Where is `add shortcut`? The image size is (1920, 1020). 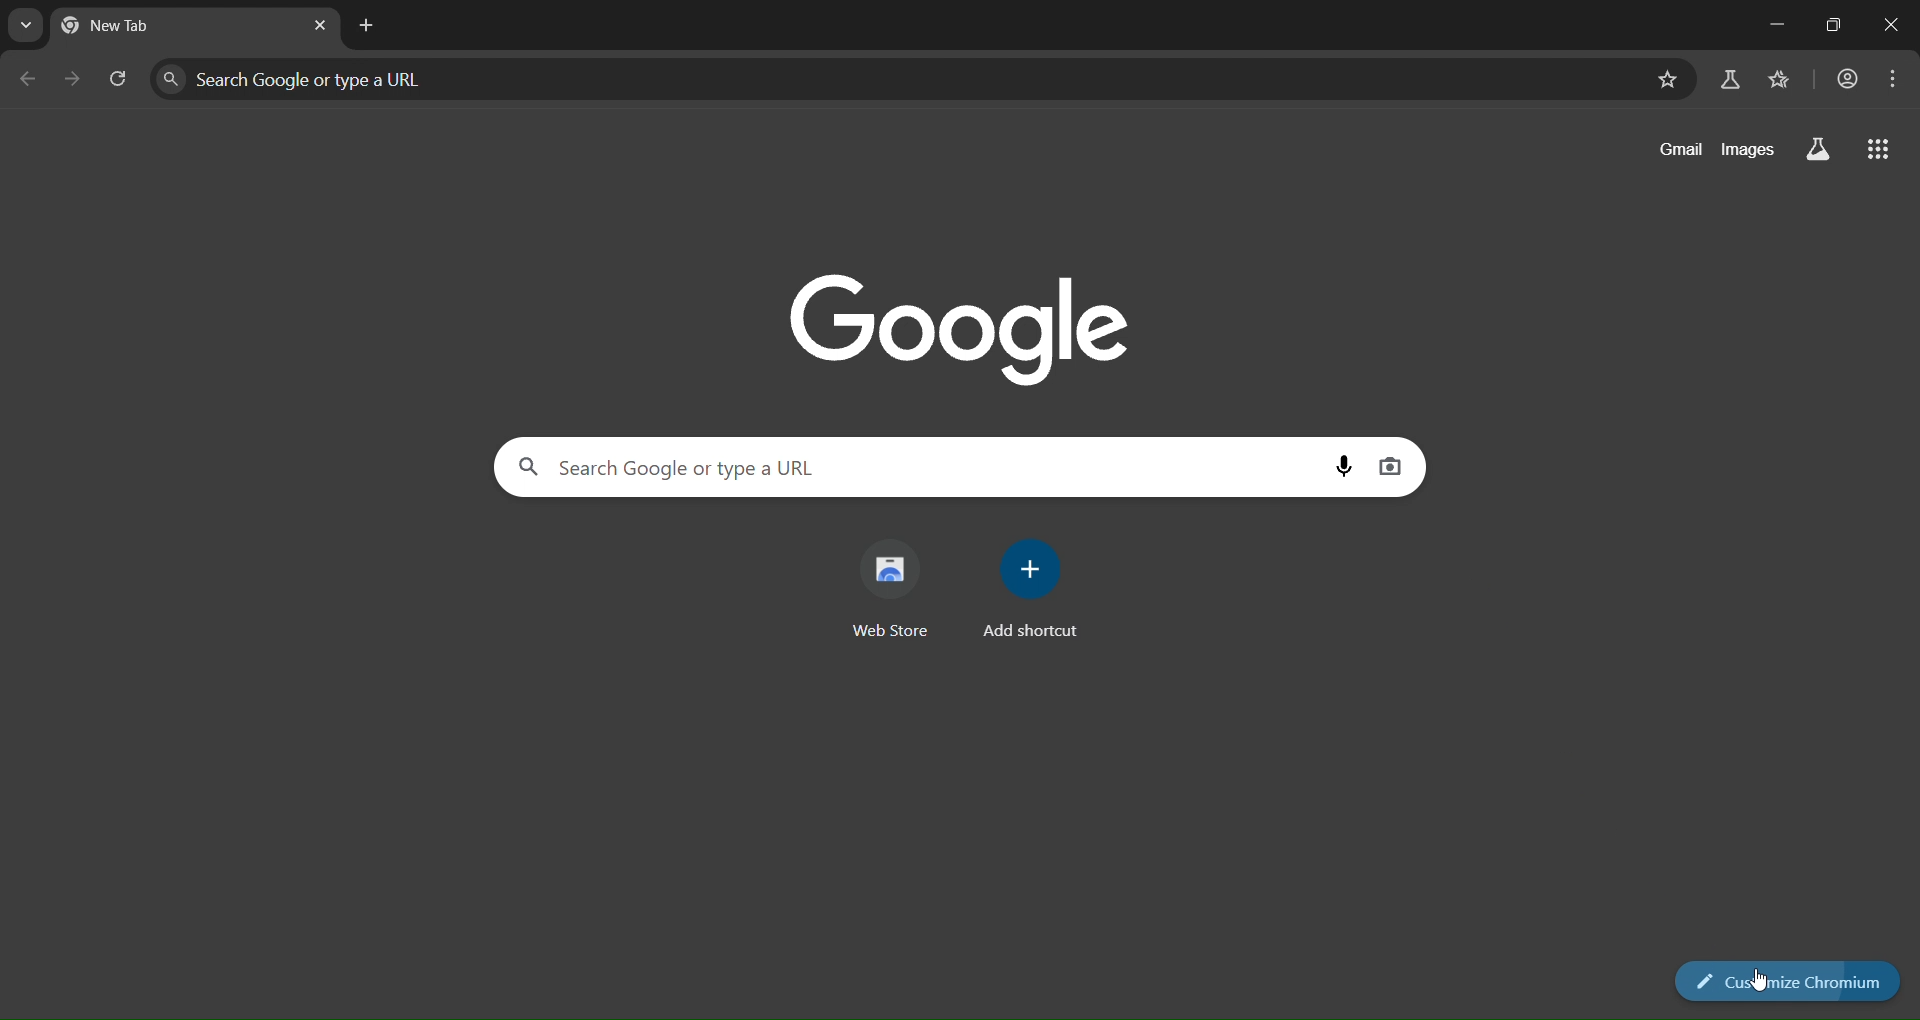
add shortcut is located at coordinates (1036, 582).